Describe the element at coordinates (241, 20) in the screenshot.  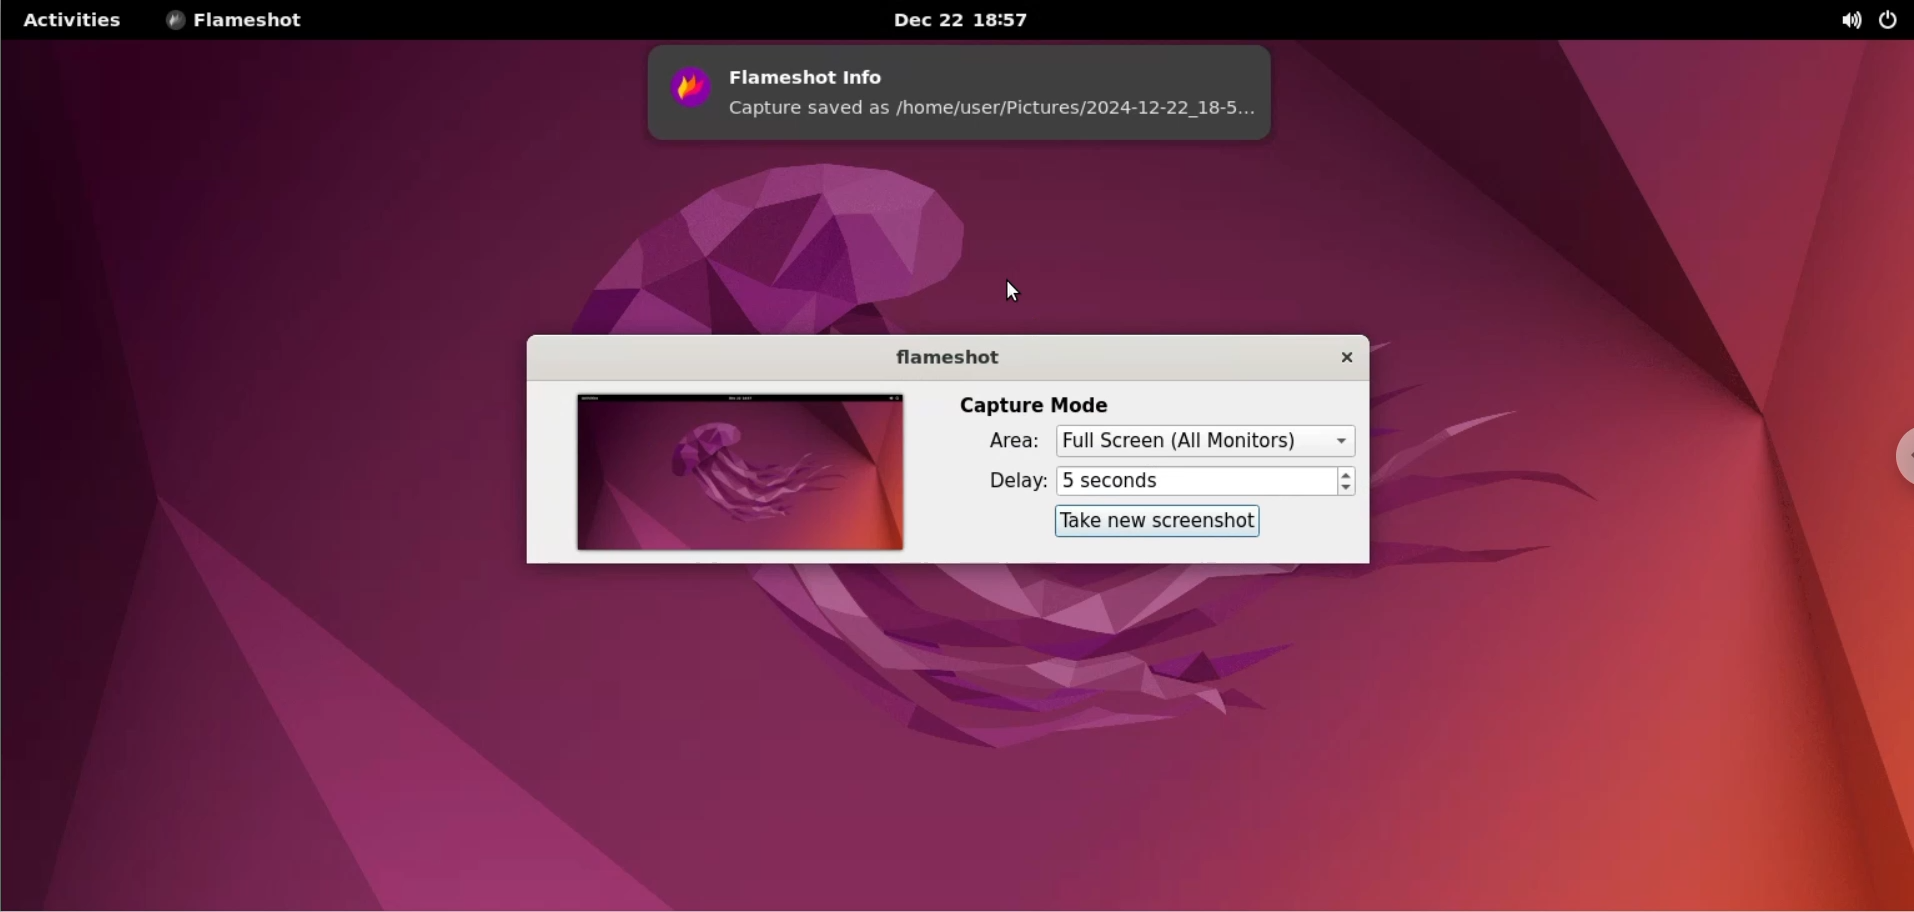
I see `flameshot options` at that location.